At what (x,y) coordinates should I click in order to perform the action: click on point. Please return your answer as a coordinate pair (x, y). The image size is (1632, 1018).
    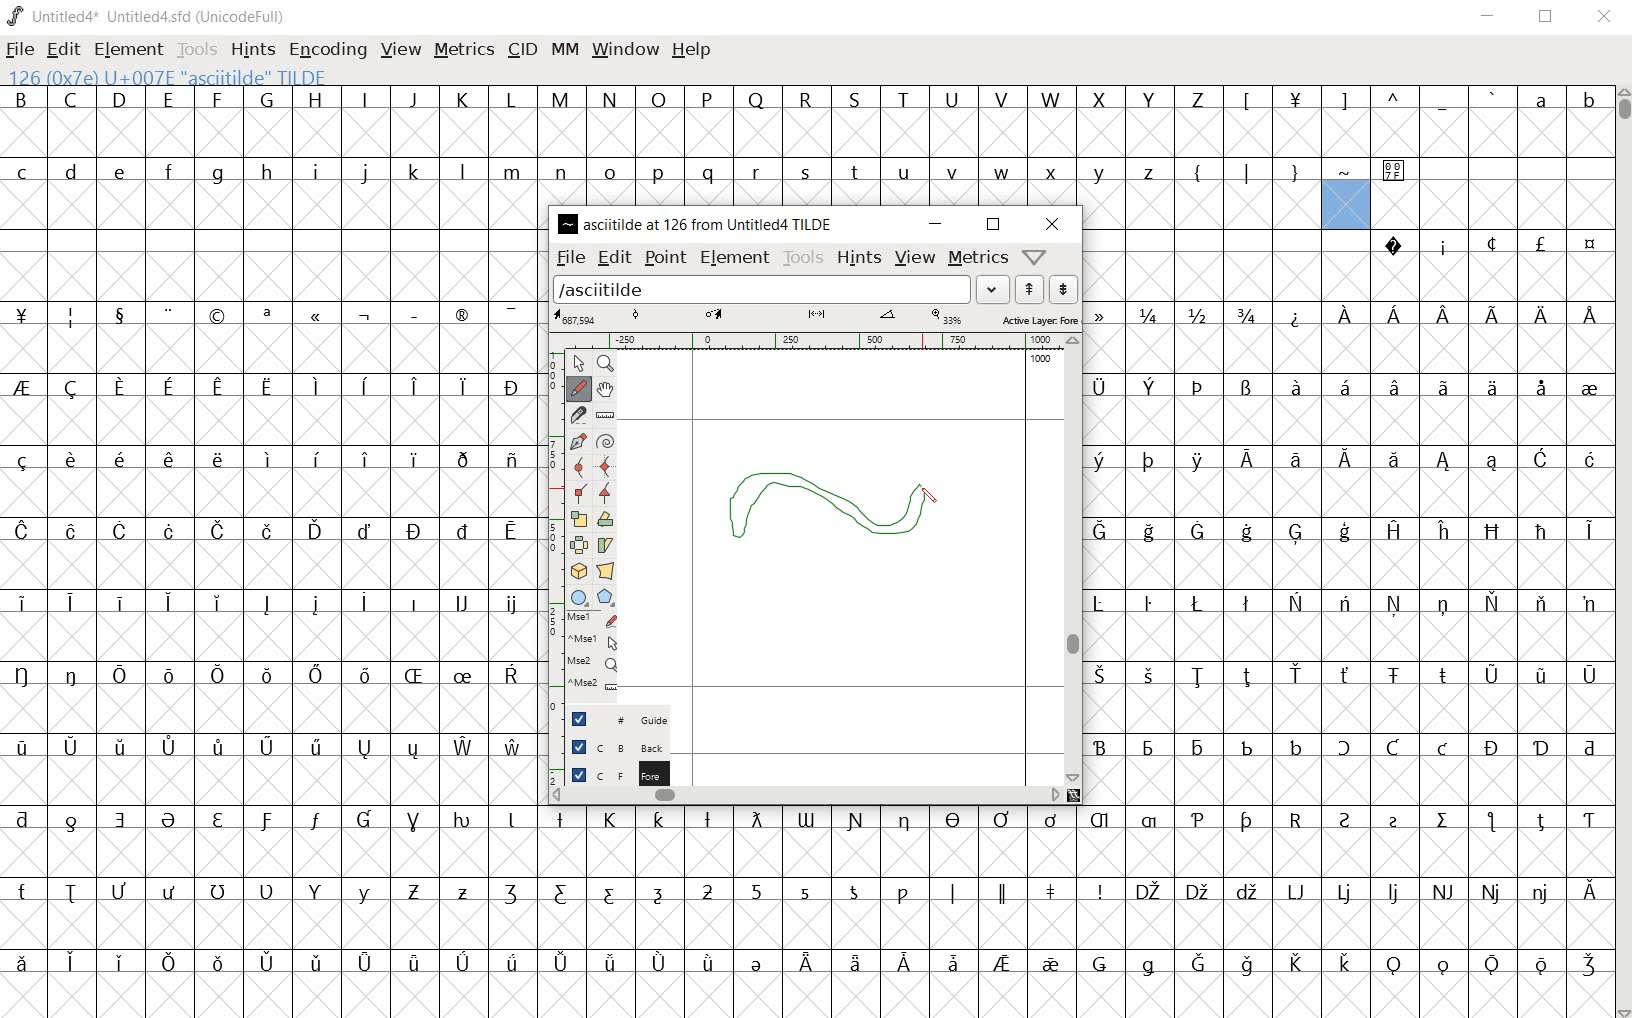
    Looking at the image, I should click on (666, 258).